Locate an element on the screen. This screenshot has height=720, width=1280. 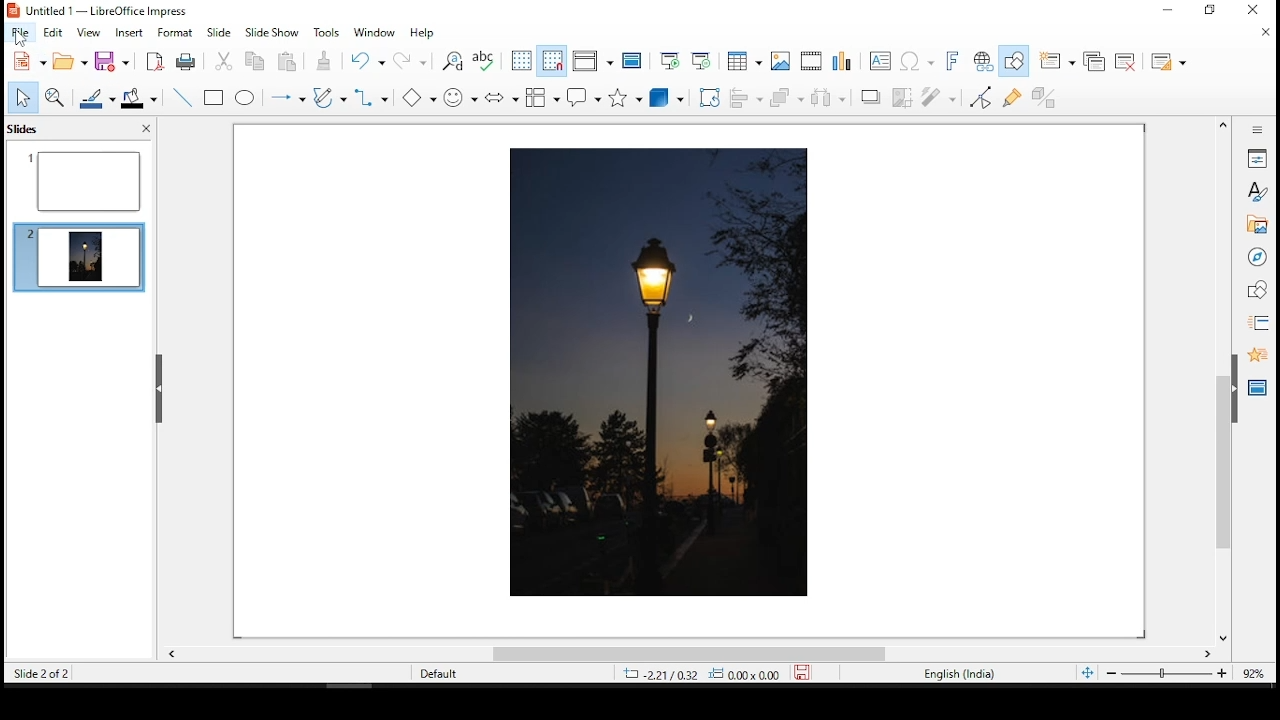
arrange is located at coordinates (787, 100).